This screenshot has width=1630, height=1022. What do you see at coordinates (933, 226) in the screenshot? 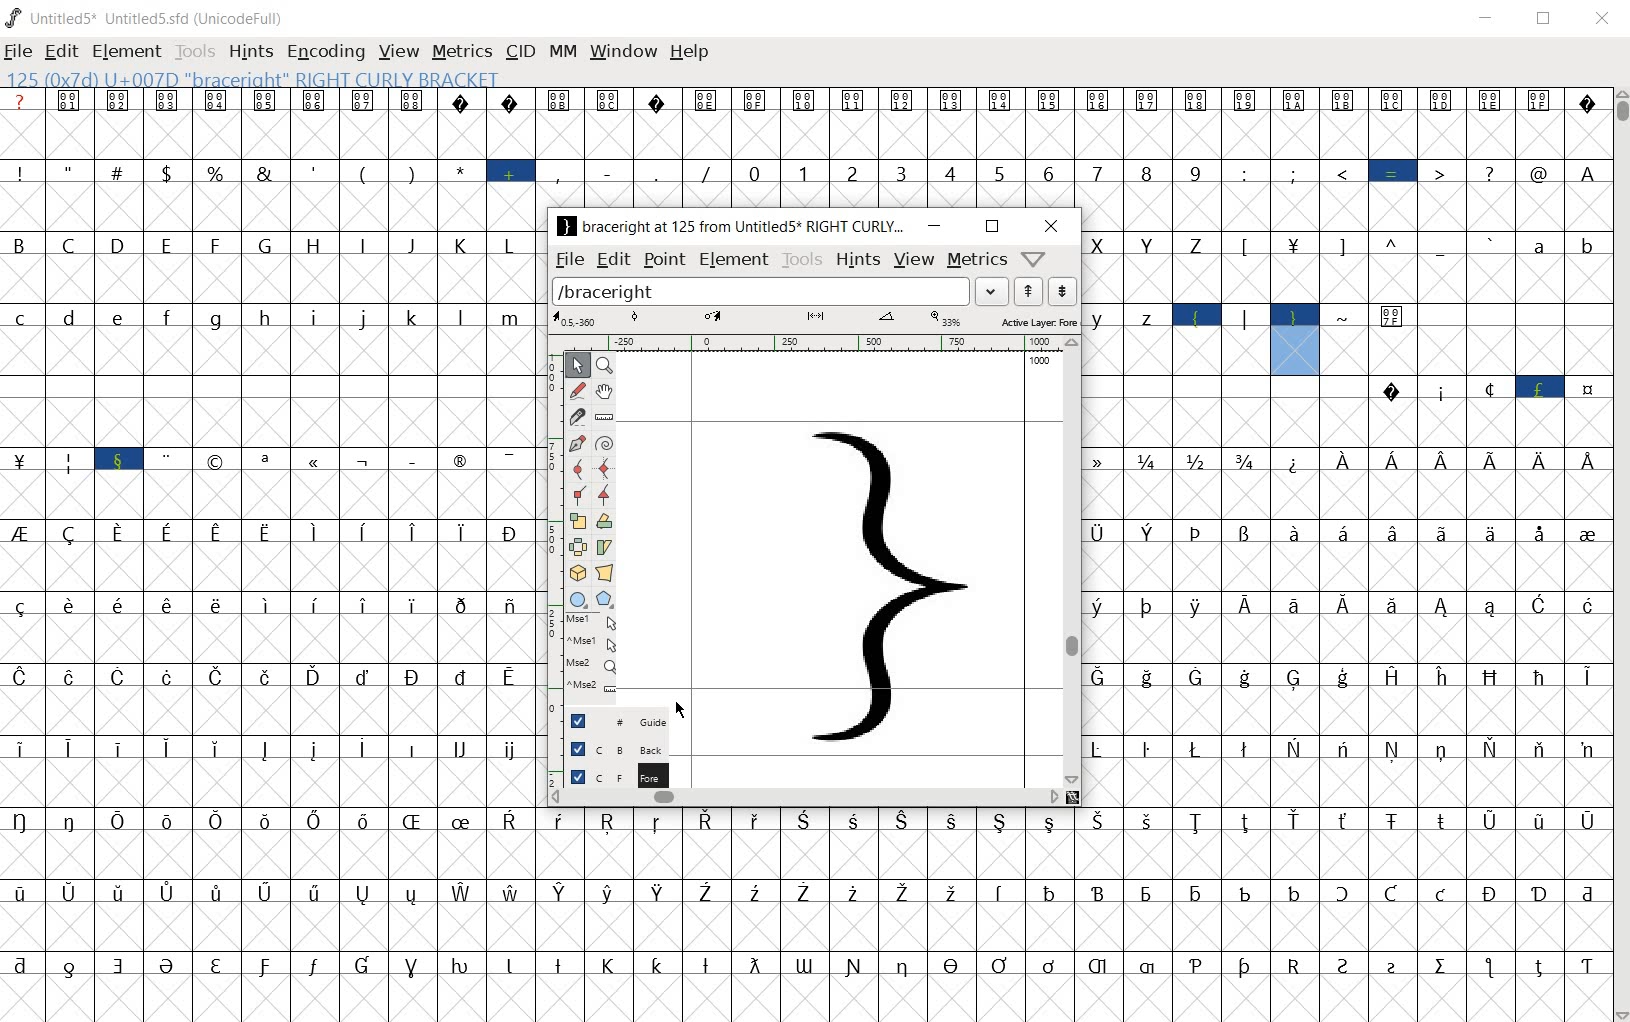
I see `minimize` at bounding box center [933, 226].